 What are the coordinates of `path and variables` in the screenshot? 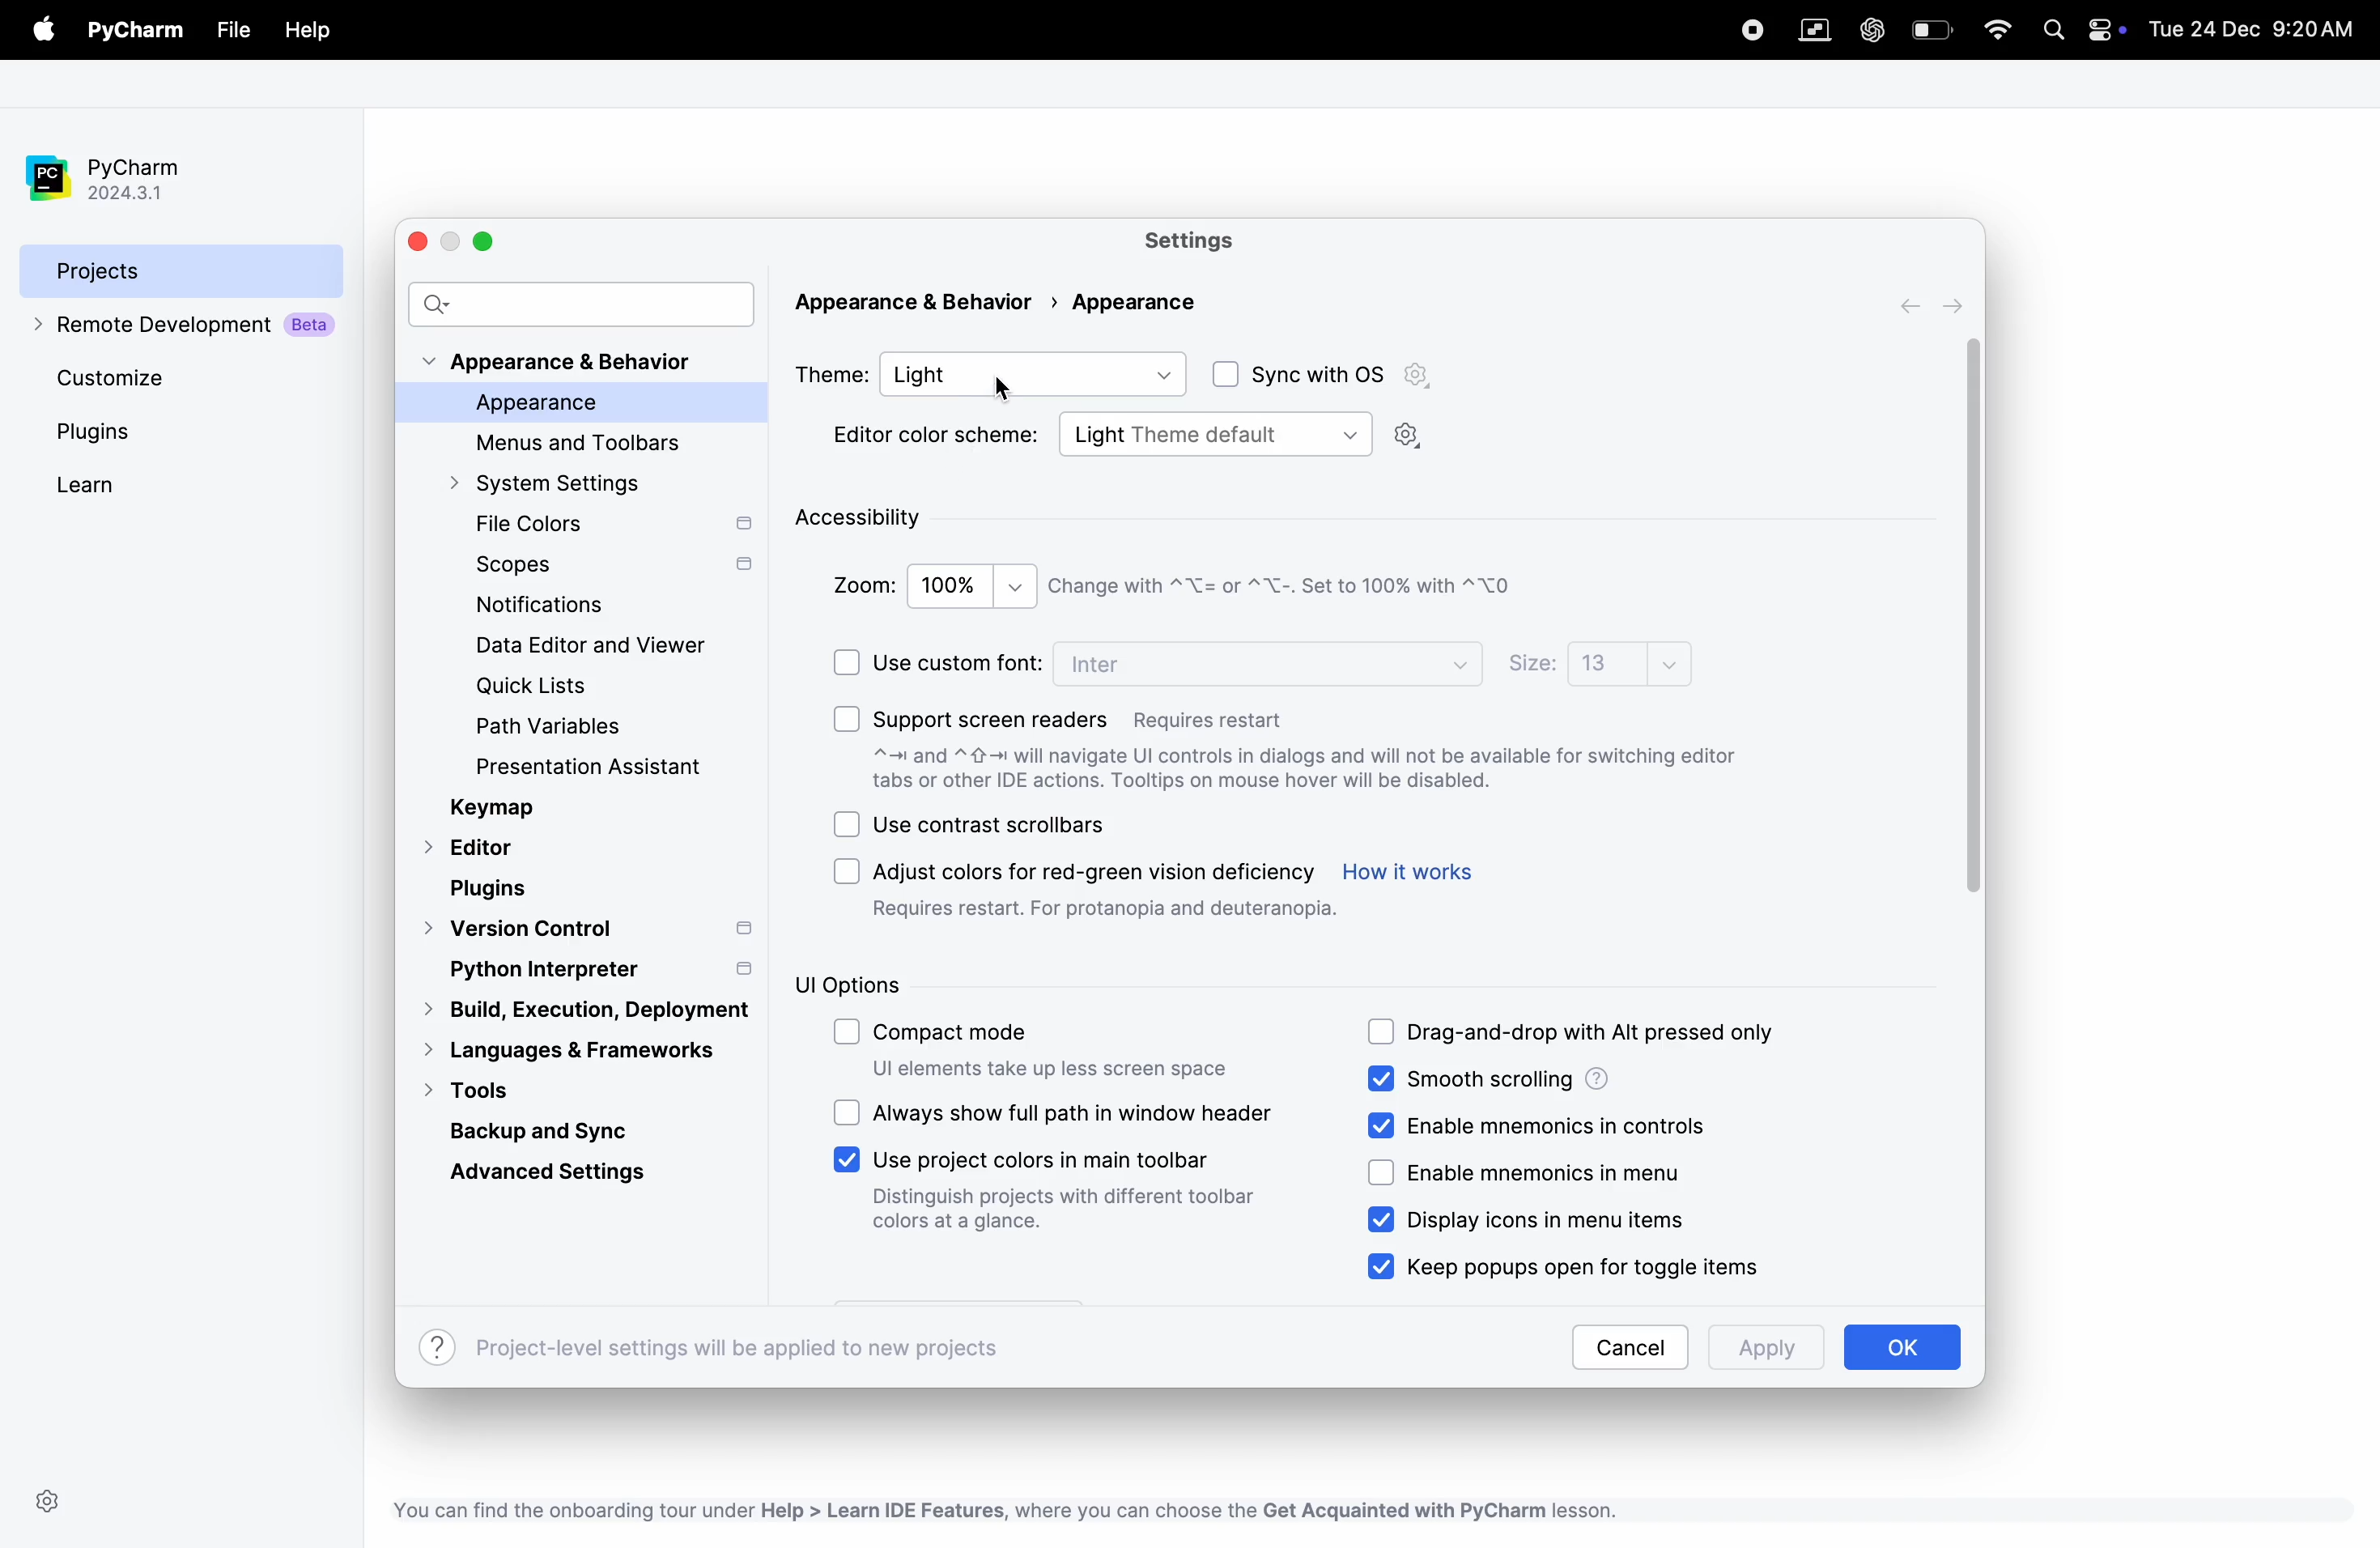 It's located at (551, 728).